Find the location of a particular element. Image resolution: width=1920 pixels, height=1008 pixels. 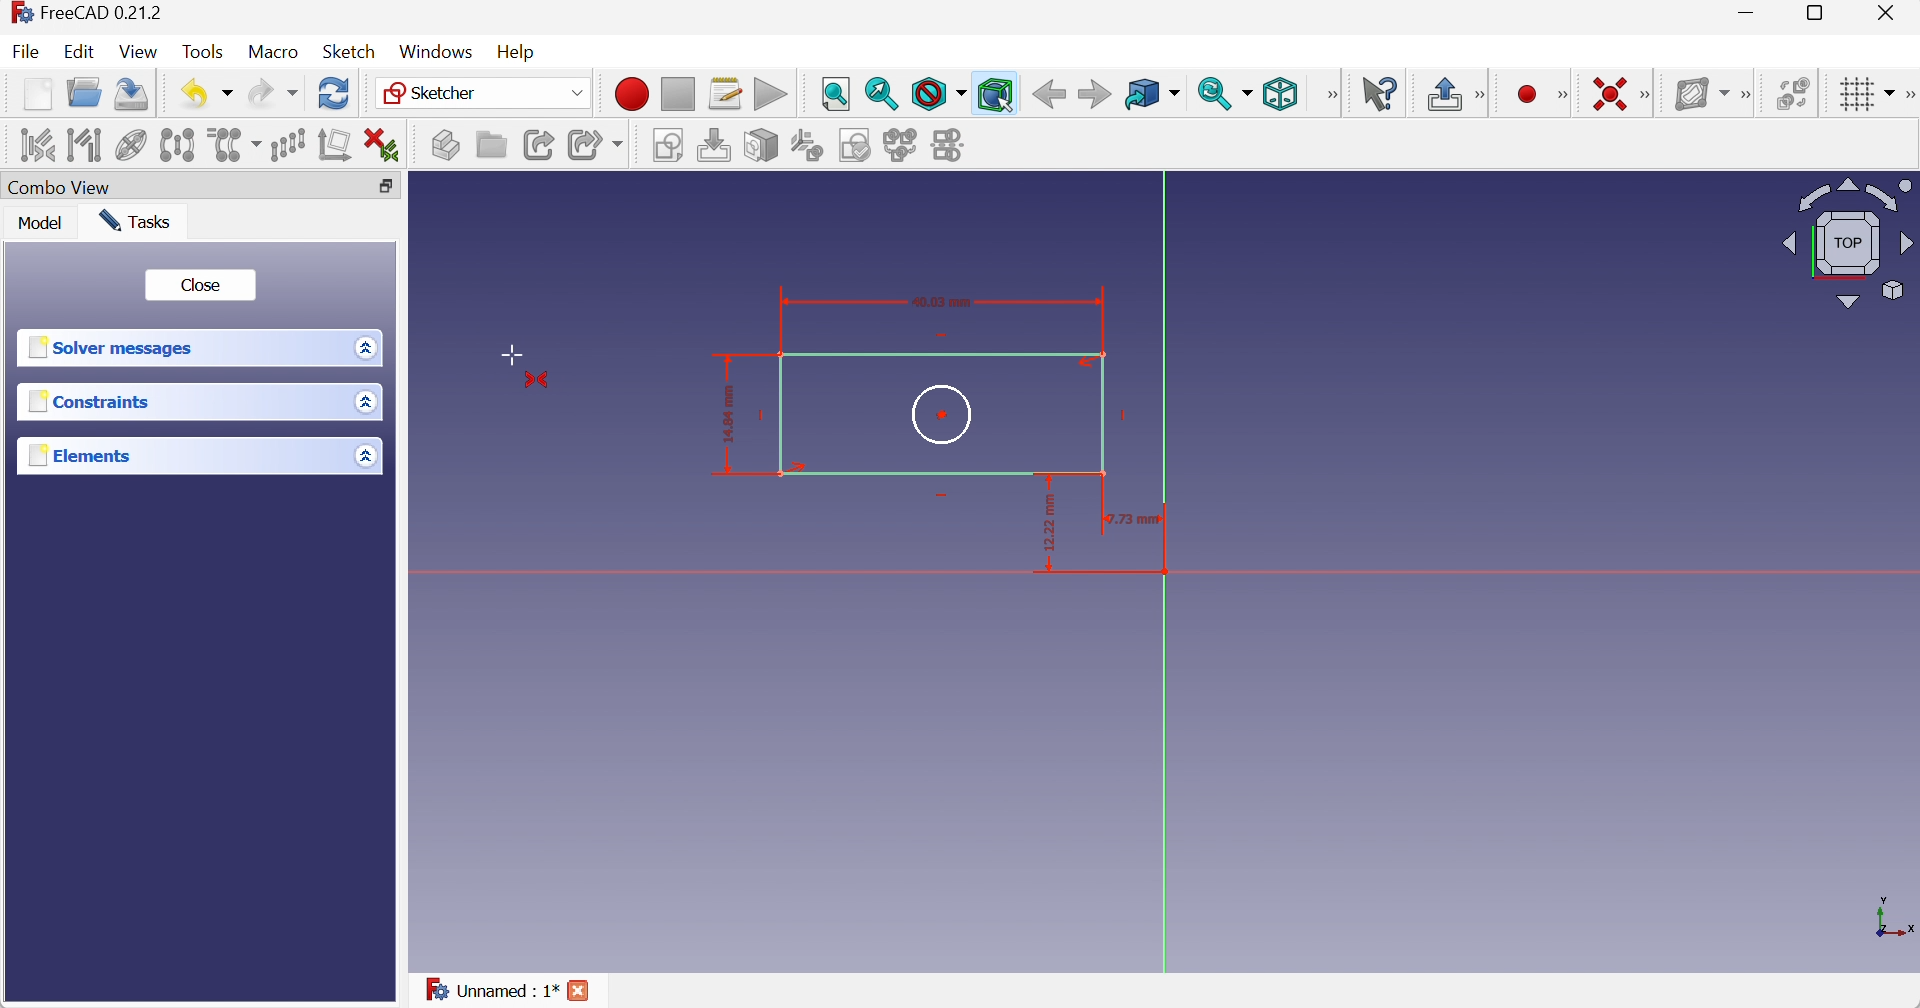

Go to linked object is located at coordinates (1152, 95).